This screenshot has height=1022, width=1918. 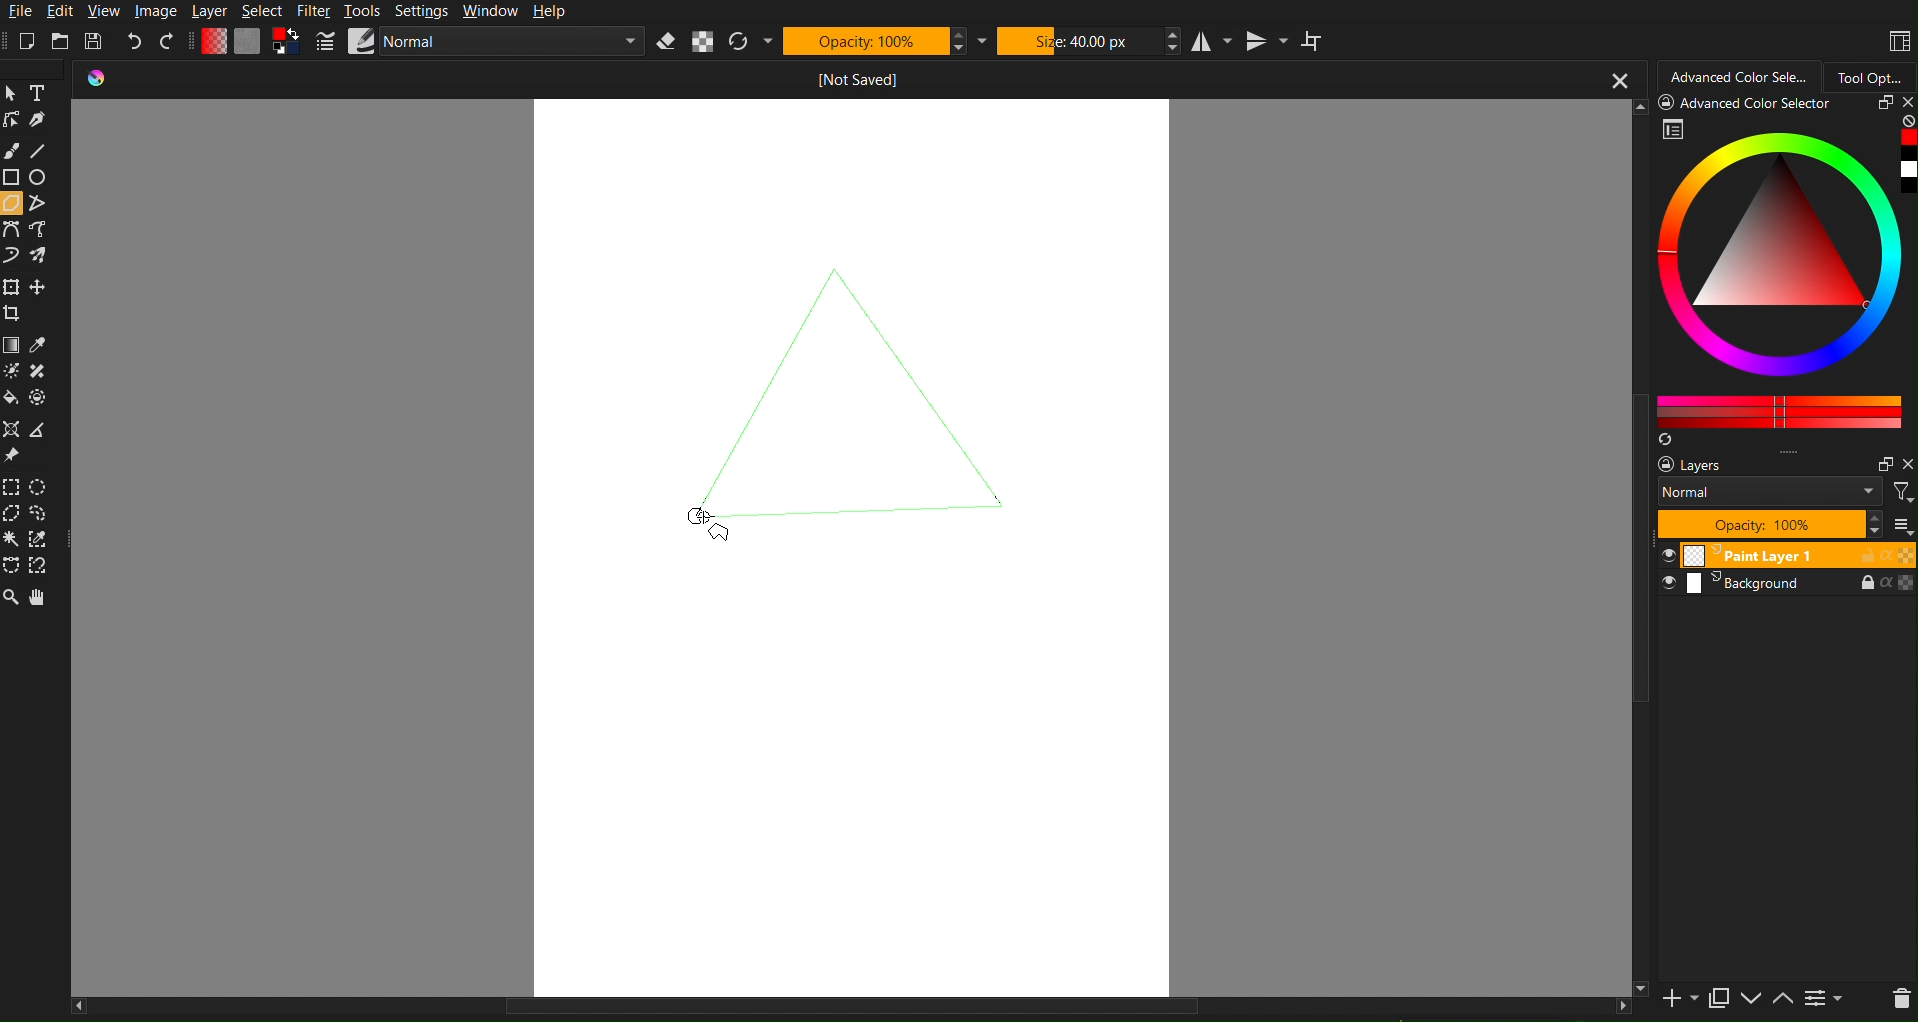 I want to click on edit shapes tool, so click(x=14, y=123).